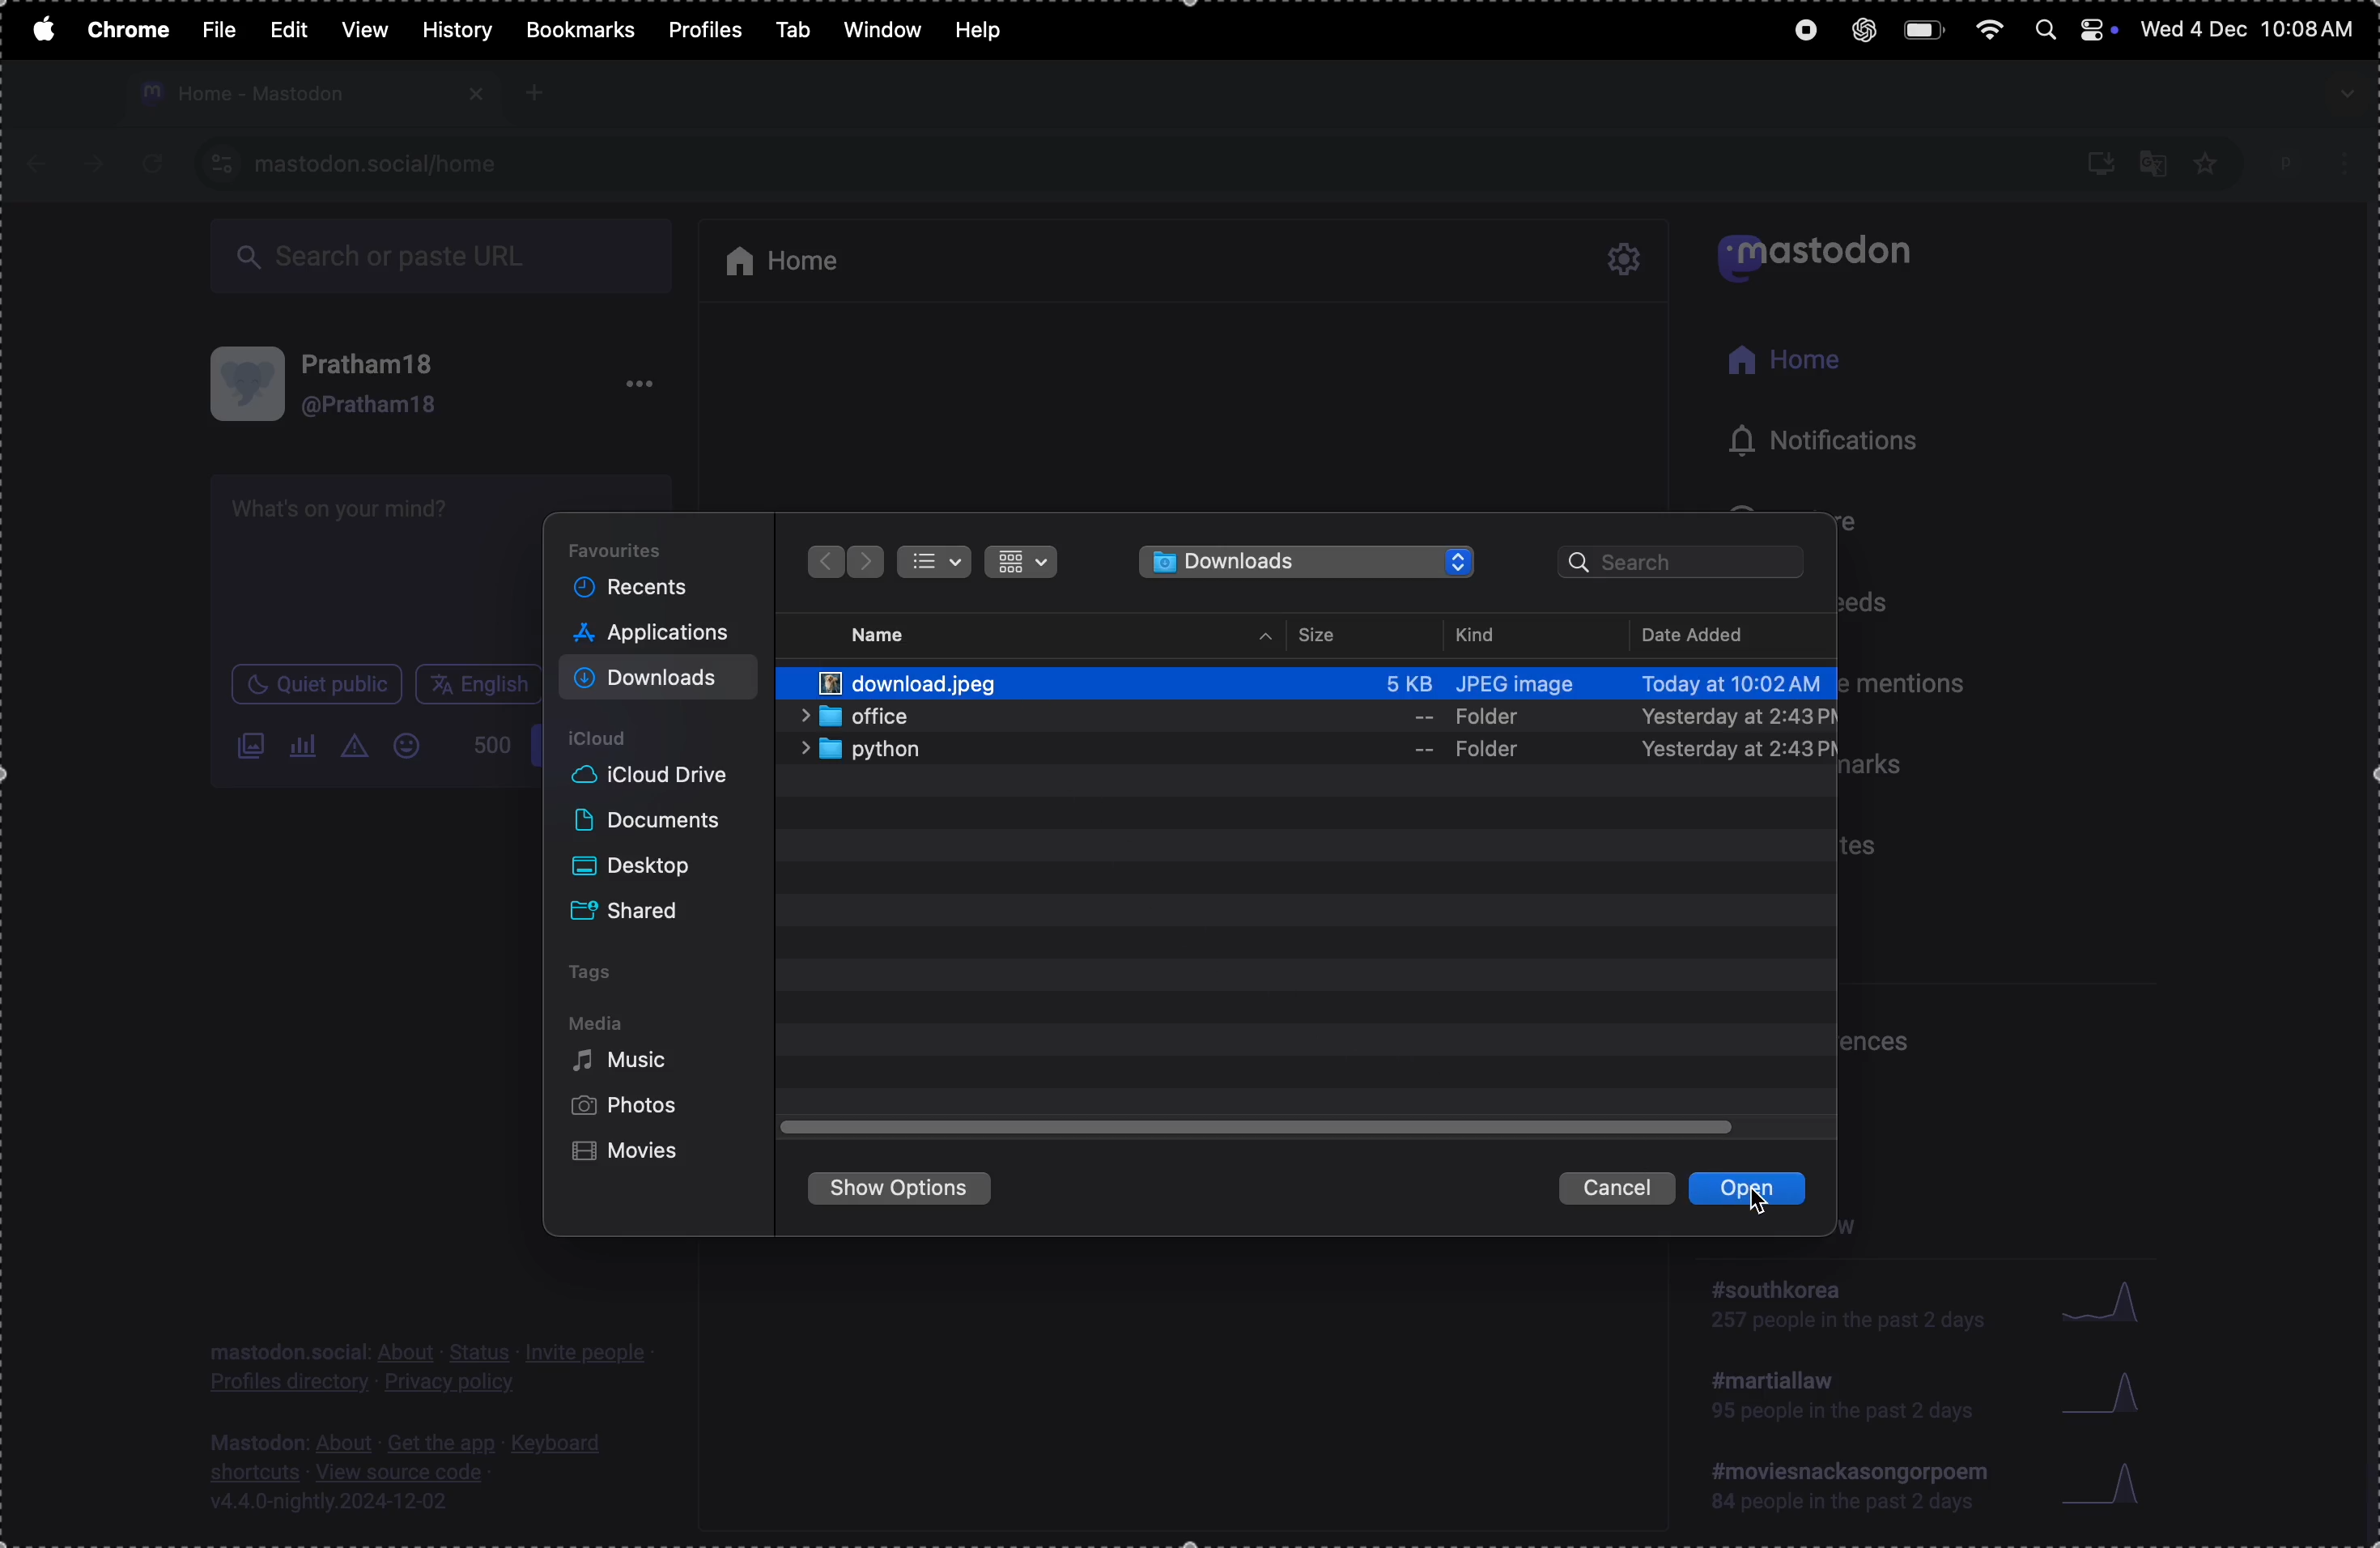  What do you see at coordinates (317, 687) in the screenshot?
I see `quiet place` at bounding box center [317, 687].